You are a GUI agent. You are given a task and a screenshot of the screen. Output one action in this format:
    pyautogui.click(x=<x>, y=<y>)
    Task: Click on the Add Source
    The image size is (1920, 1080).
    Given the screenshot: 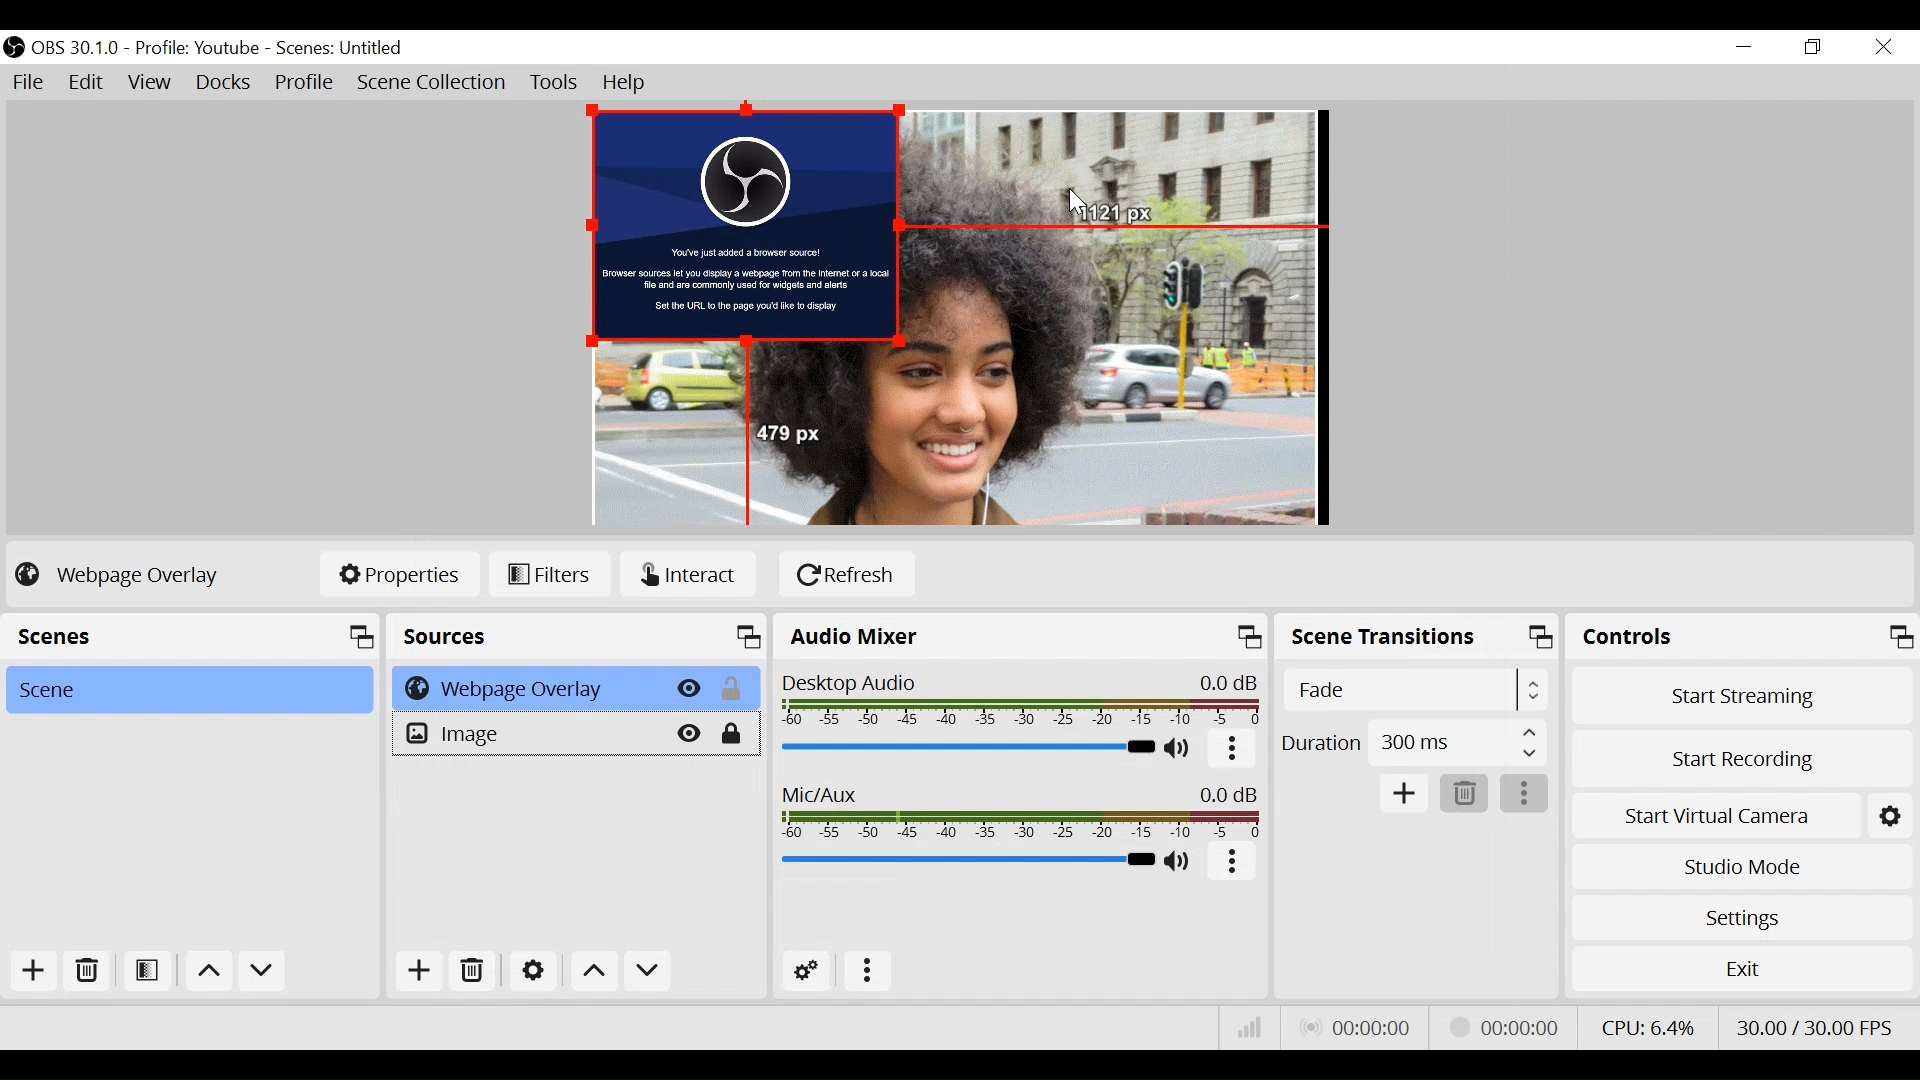 What is the action you would take?
    pyautogui.click(x=418, y=973)
    